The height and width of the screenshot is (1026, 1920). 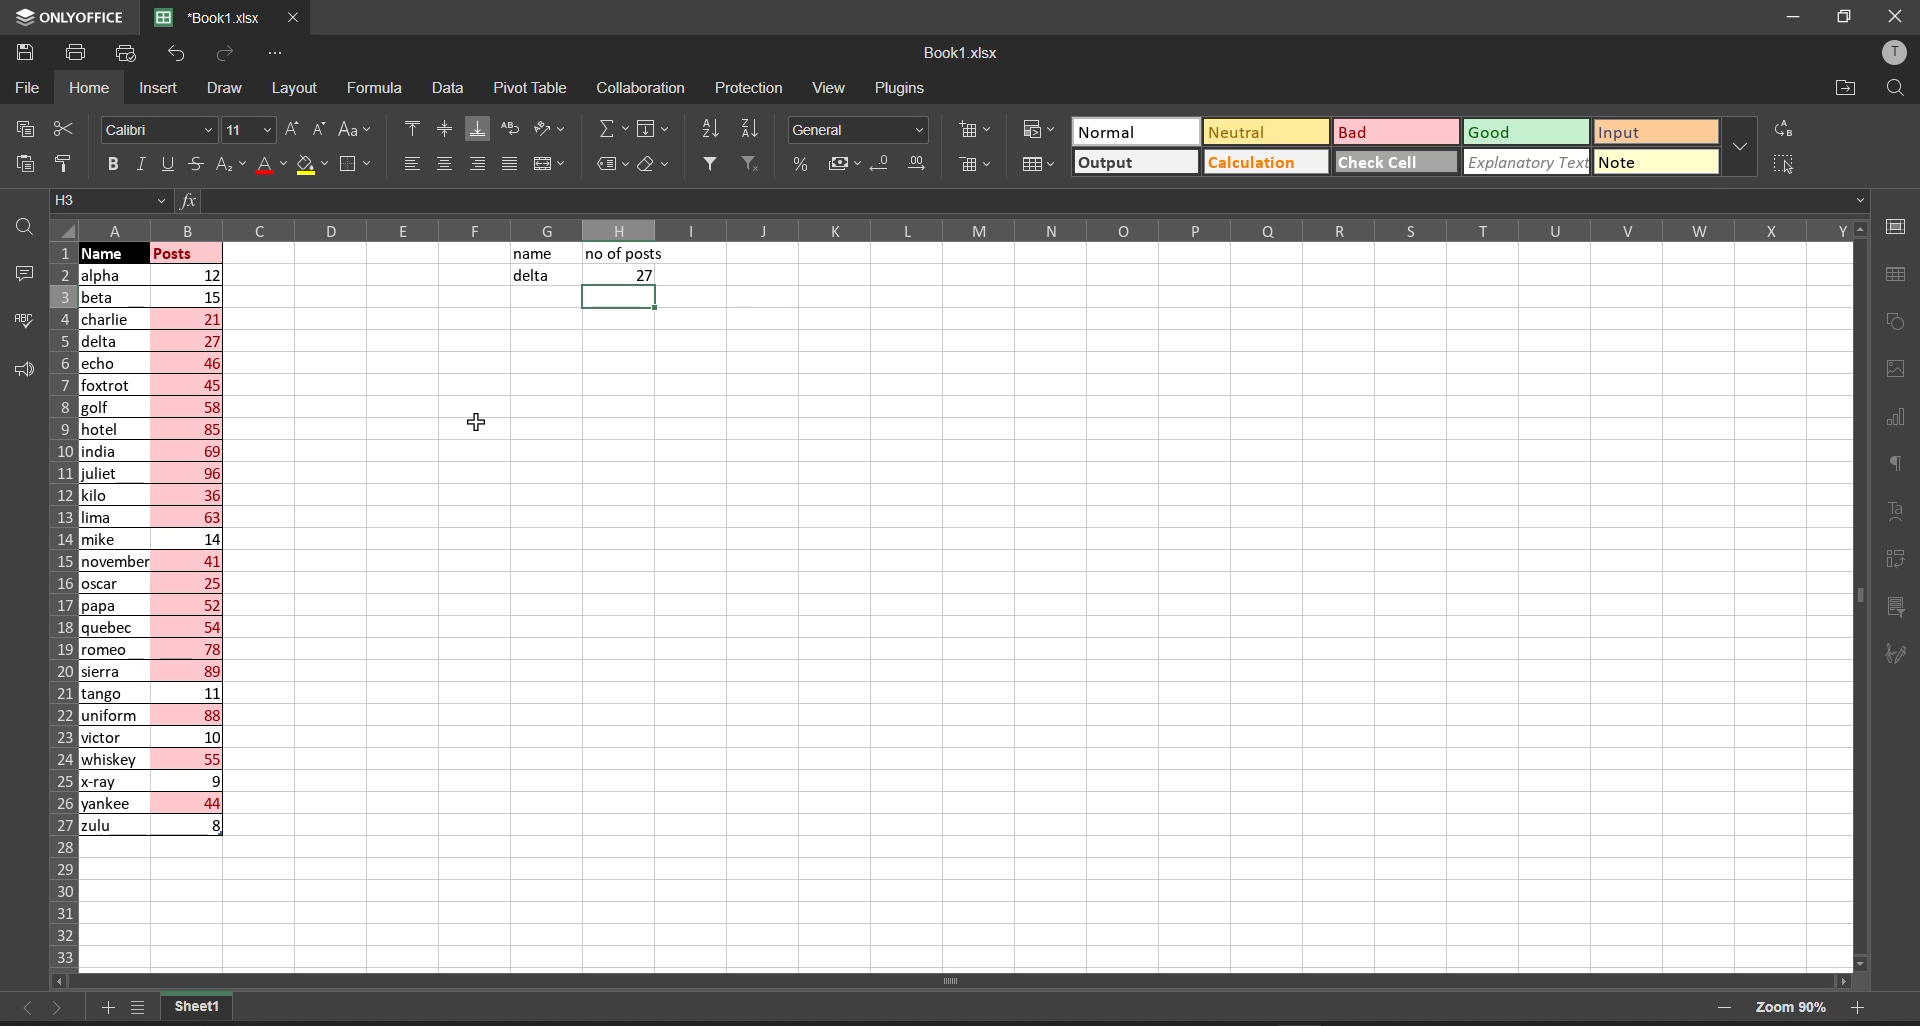 What do you see at coordinates (229, 161) in the screenshot?
I see `subscript\superscript` at bounding box center [229, 161].